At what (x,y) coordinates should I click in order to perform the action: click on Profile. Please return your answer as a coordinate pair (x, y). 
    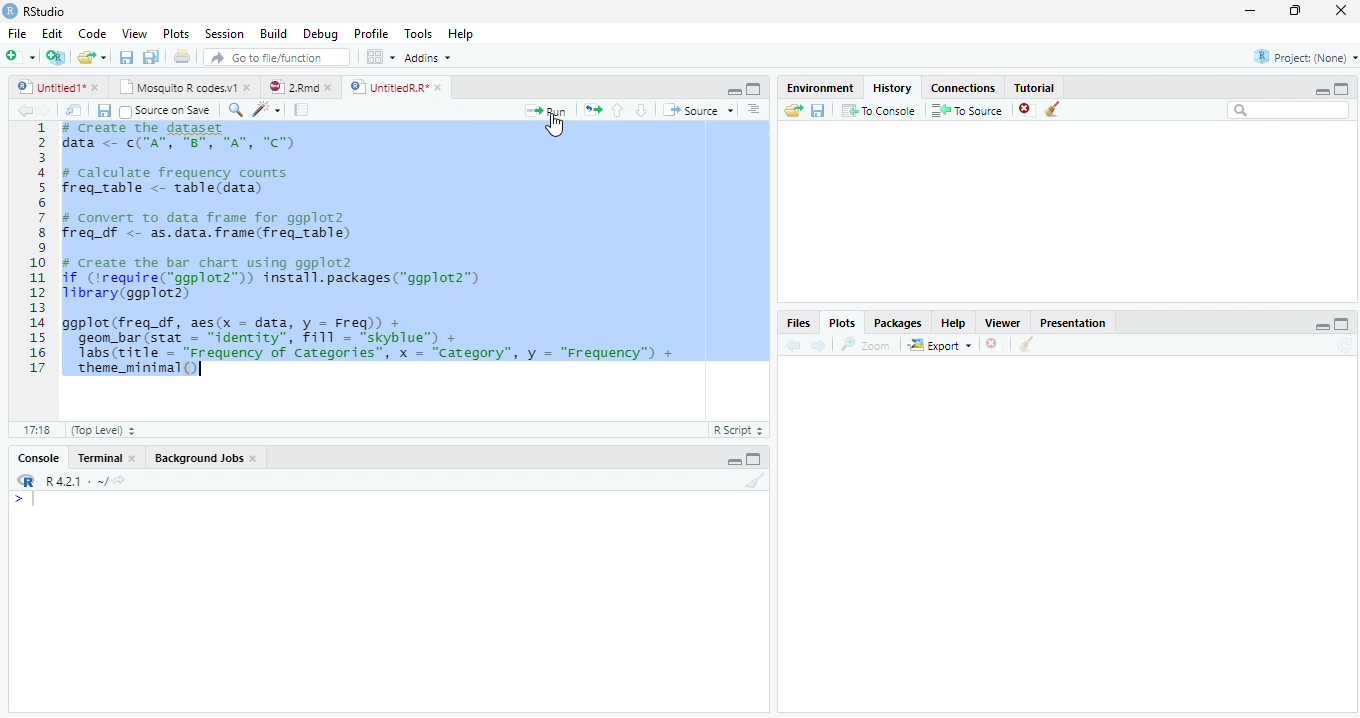
    Looking at the image, I should click on (371, 34).